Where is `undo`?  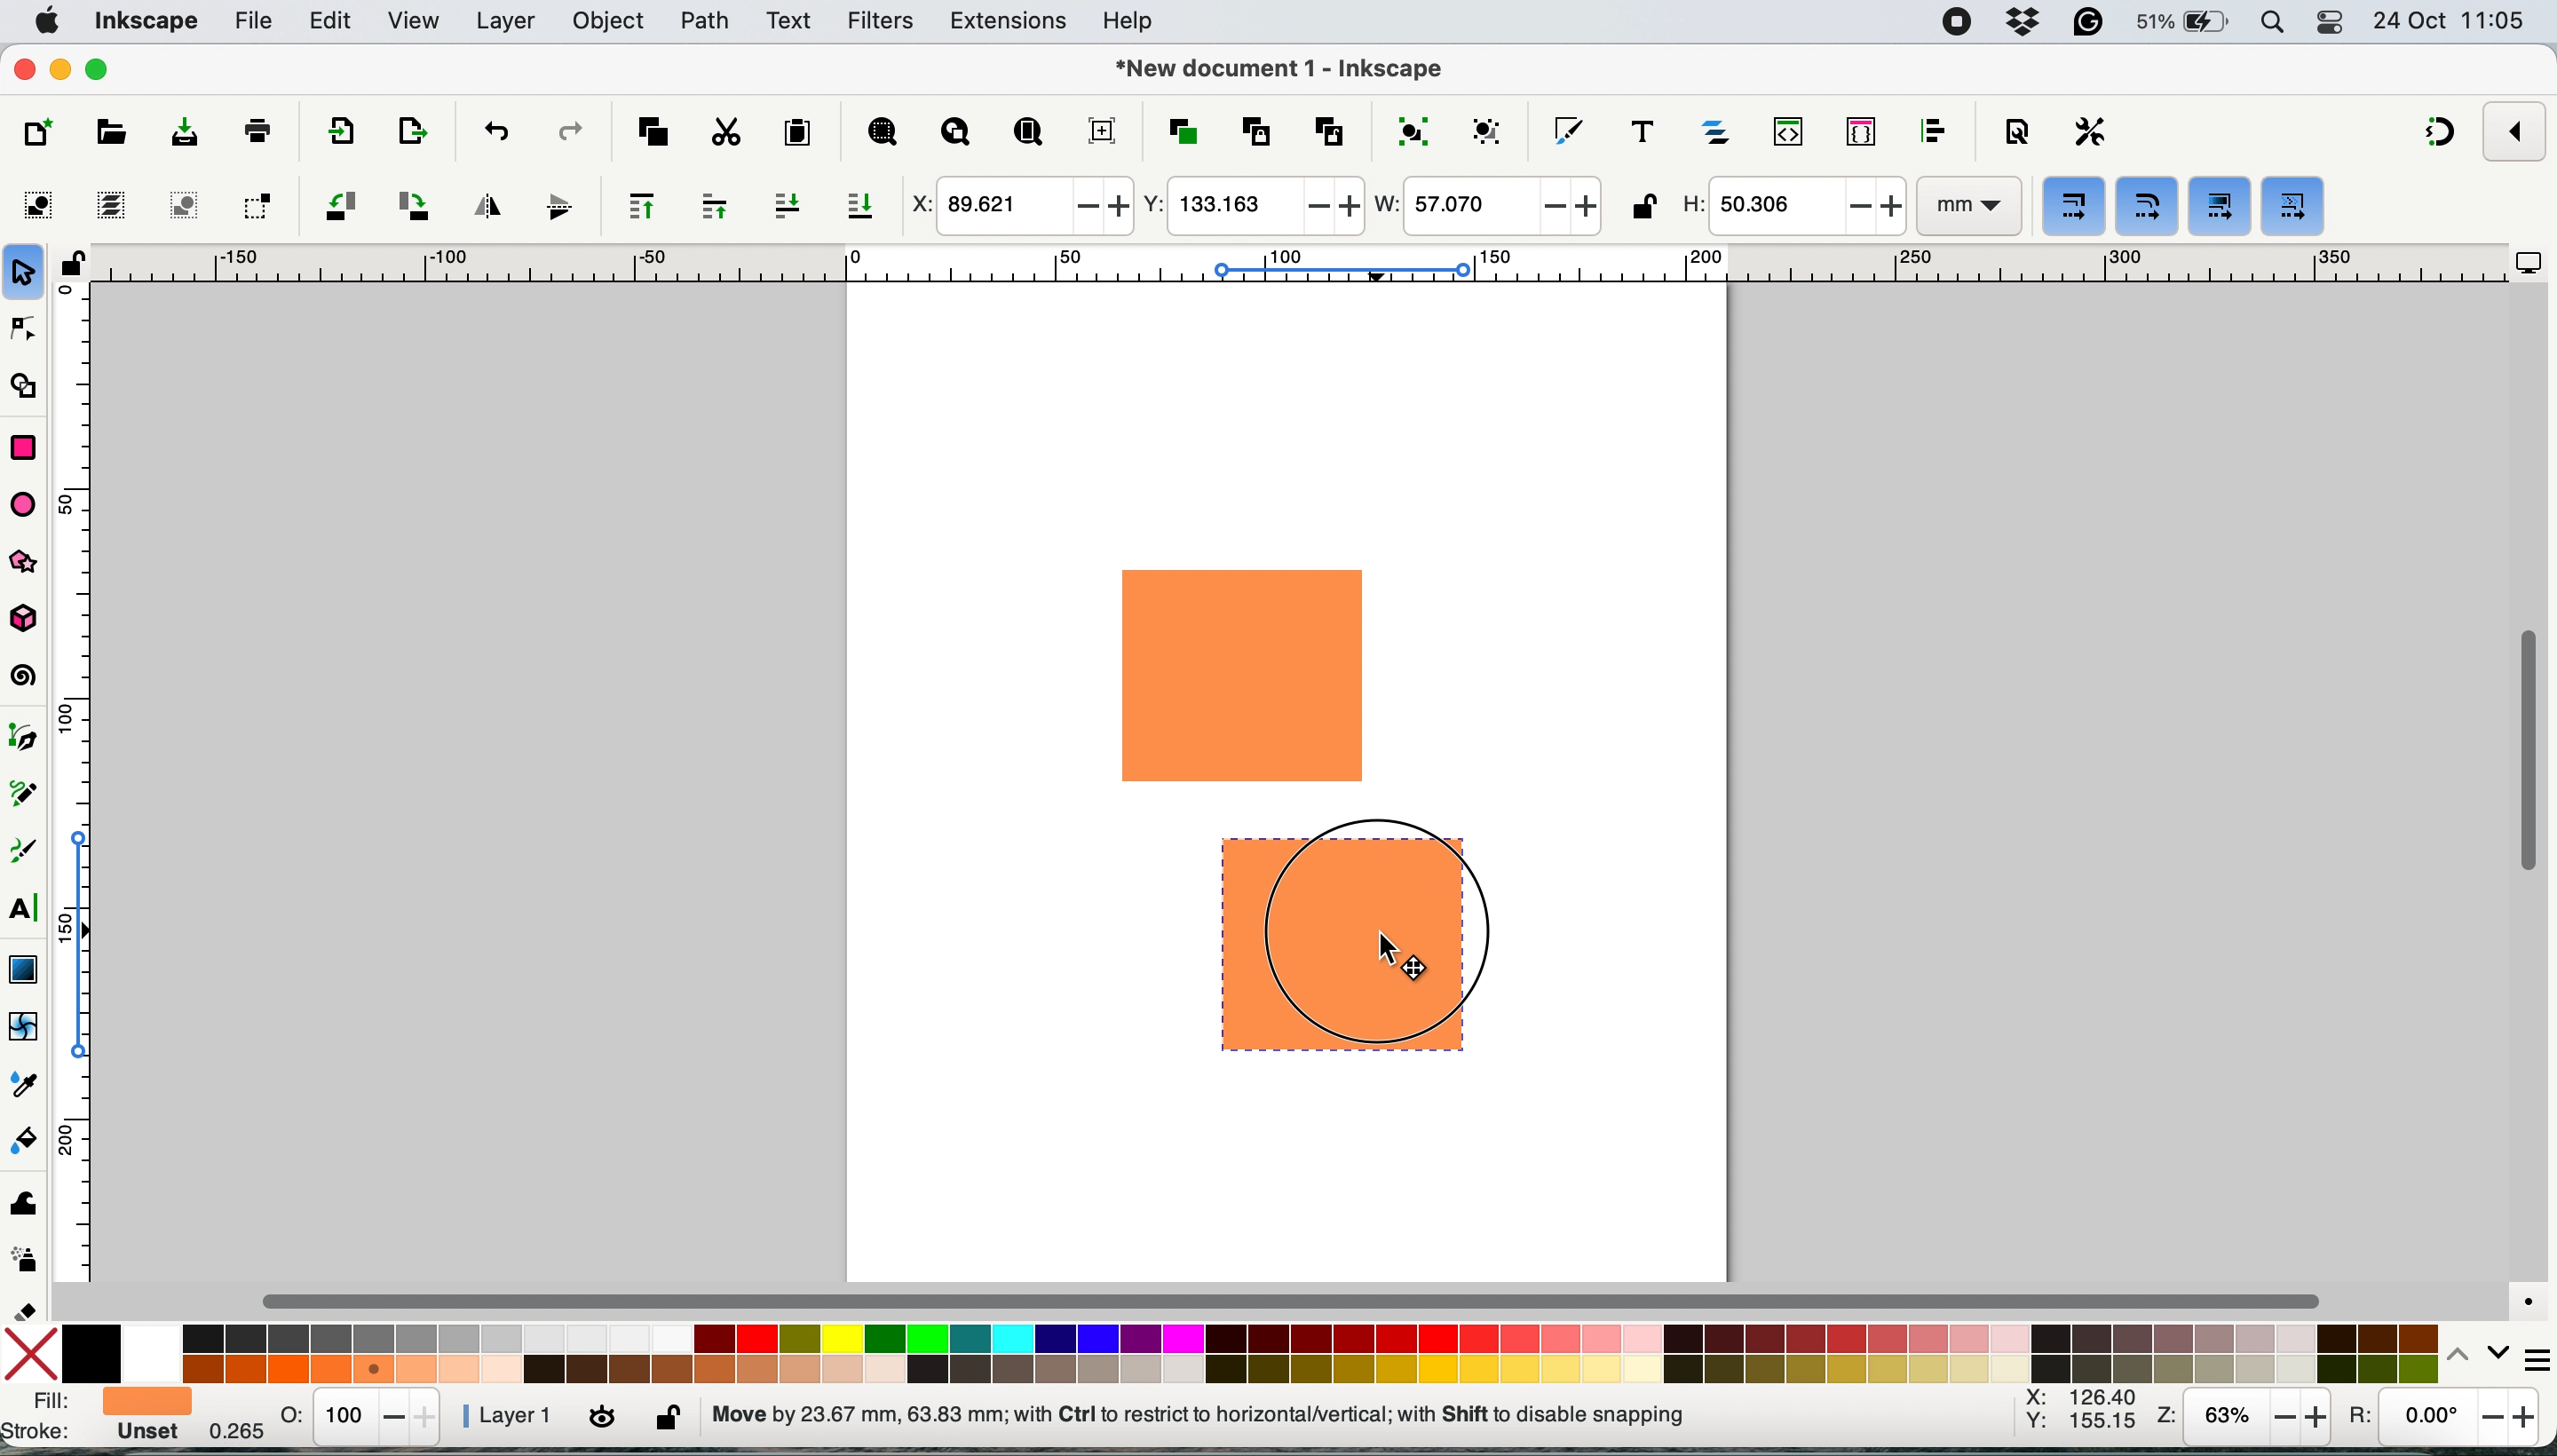
undo is located at coordinates (494, 130).